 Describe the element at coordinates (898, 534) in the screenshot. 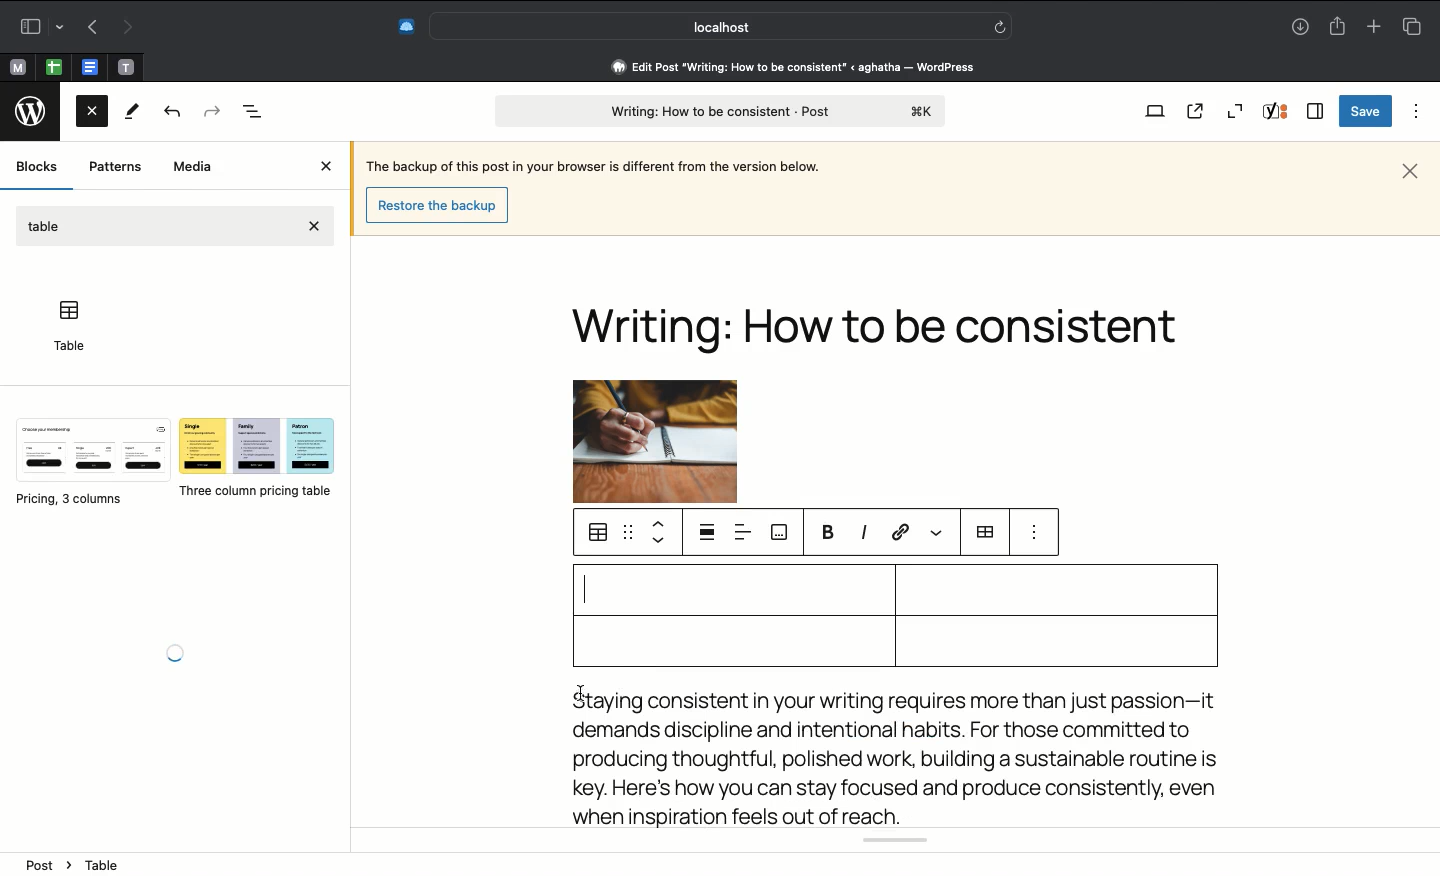

I see `URL` at that location.